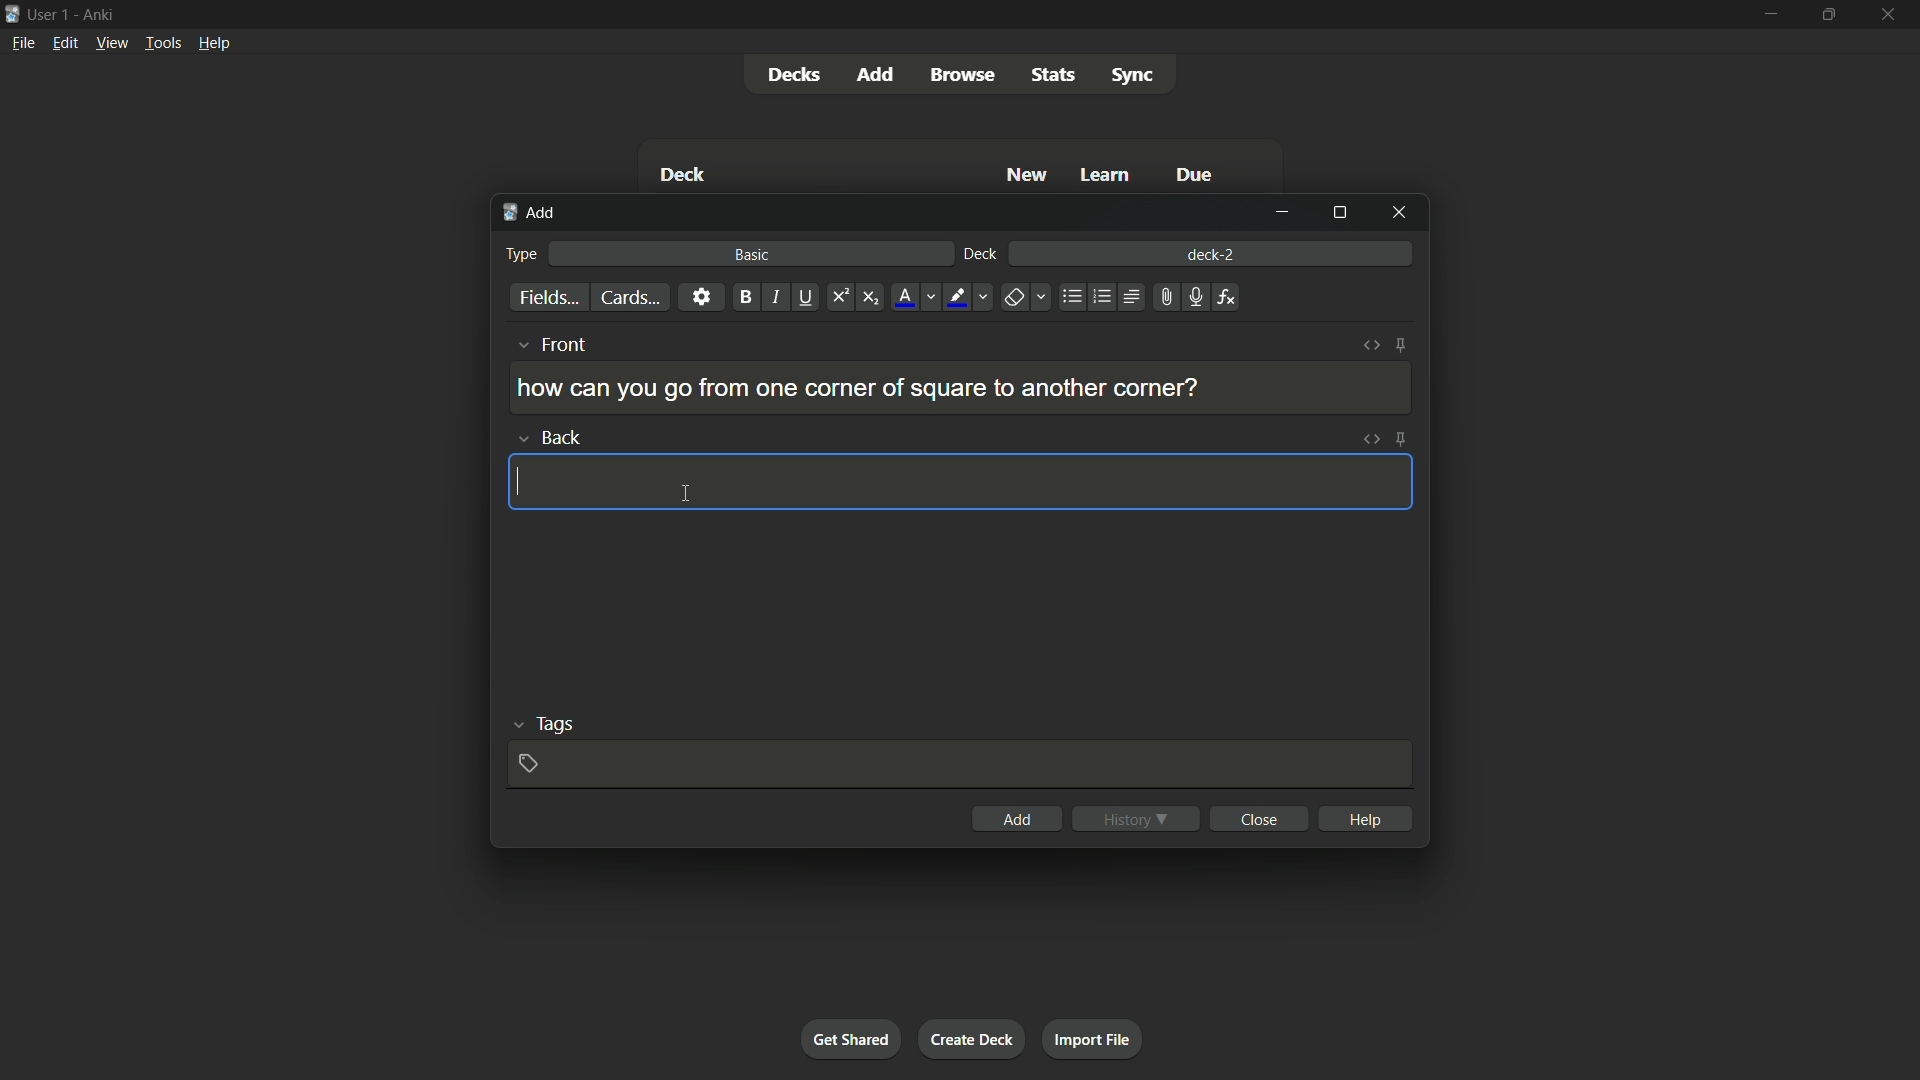 The height and width of the screenshot is (1080, 1920). Describe the element at coordinates (11, 15) in the screenshot. I see `app icon` at that location.